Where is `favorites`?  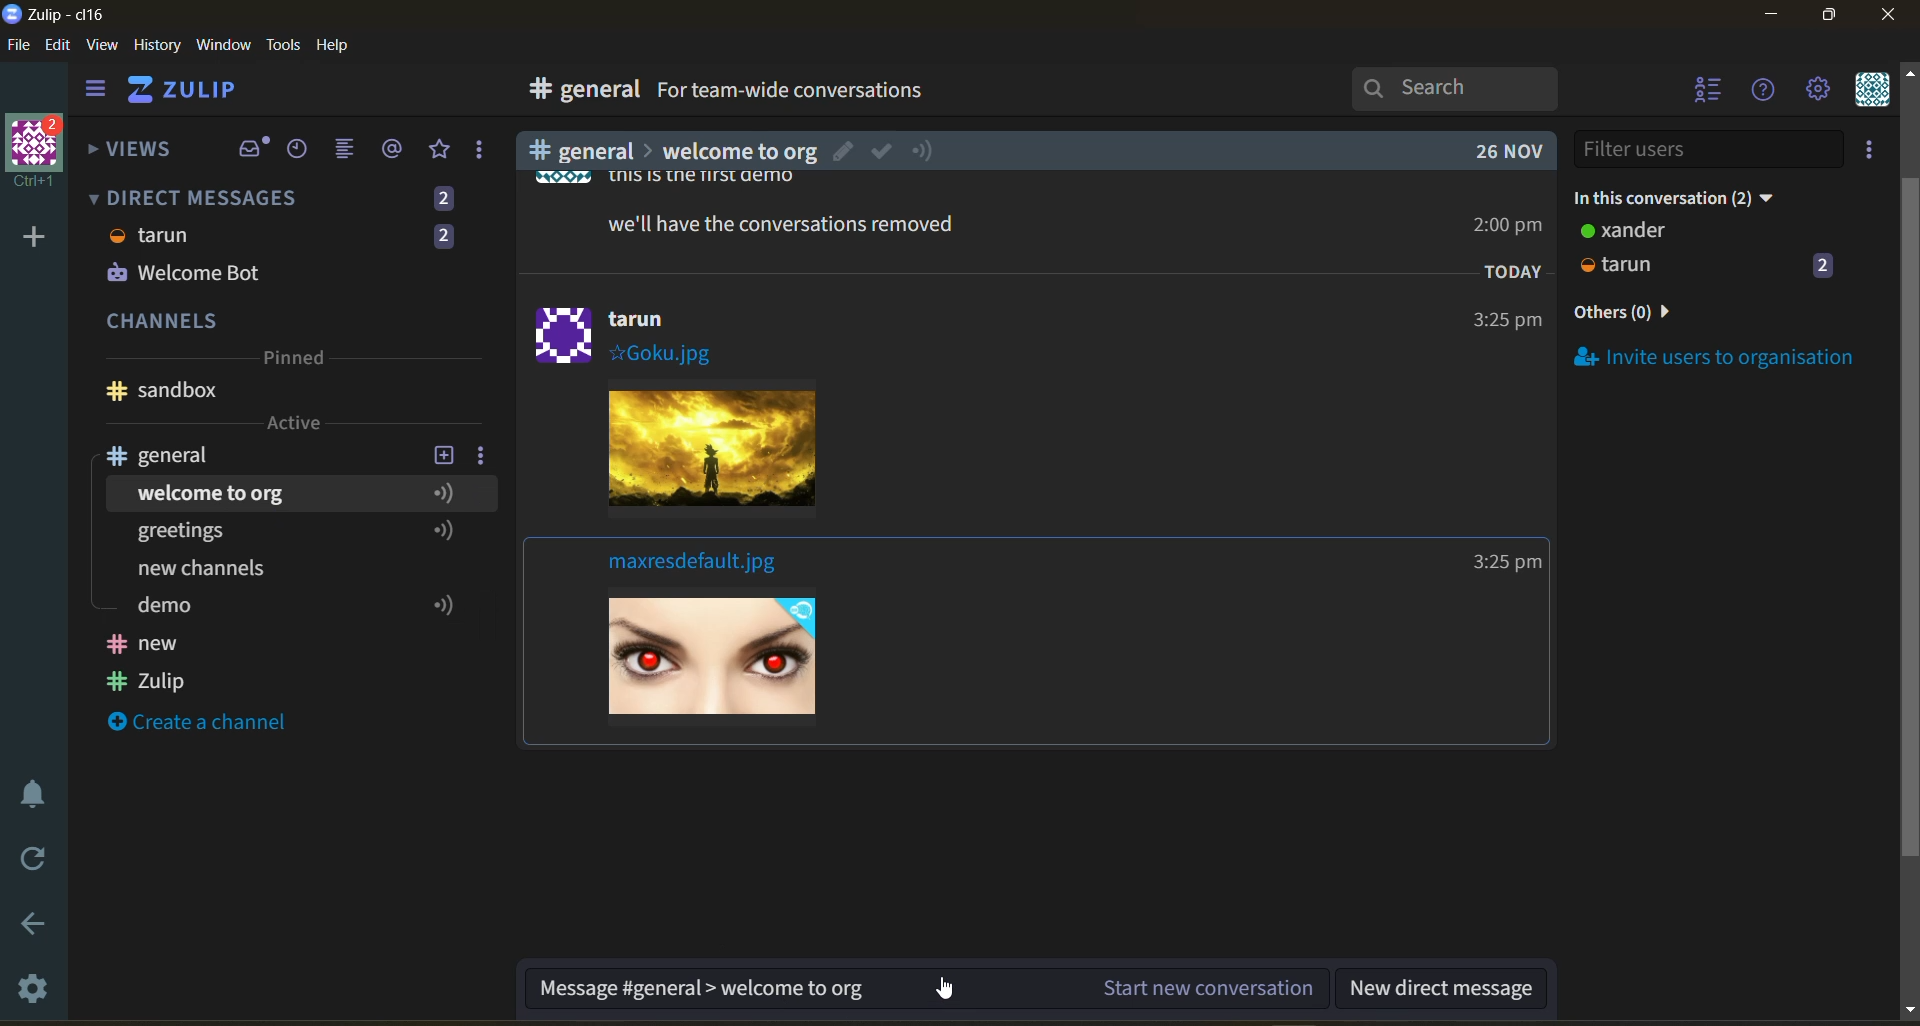 favorites is located at coordinates (441, 150).